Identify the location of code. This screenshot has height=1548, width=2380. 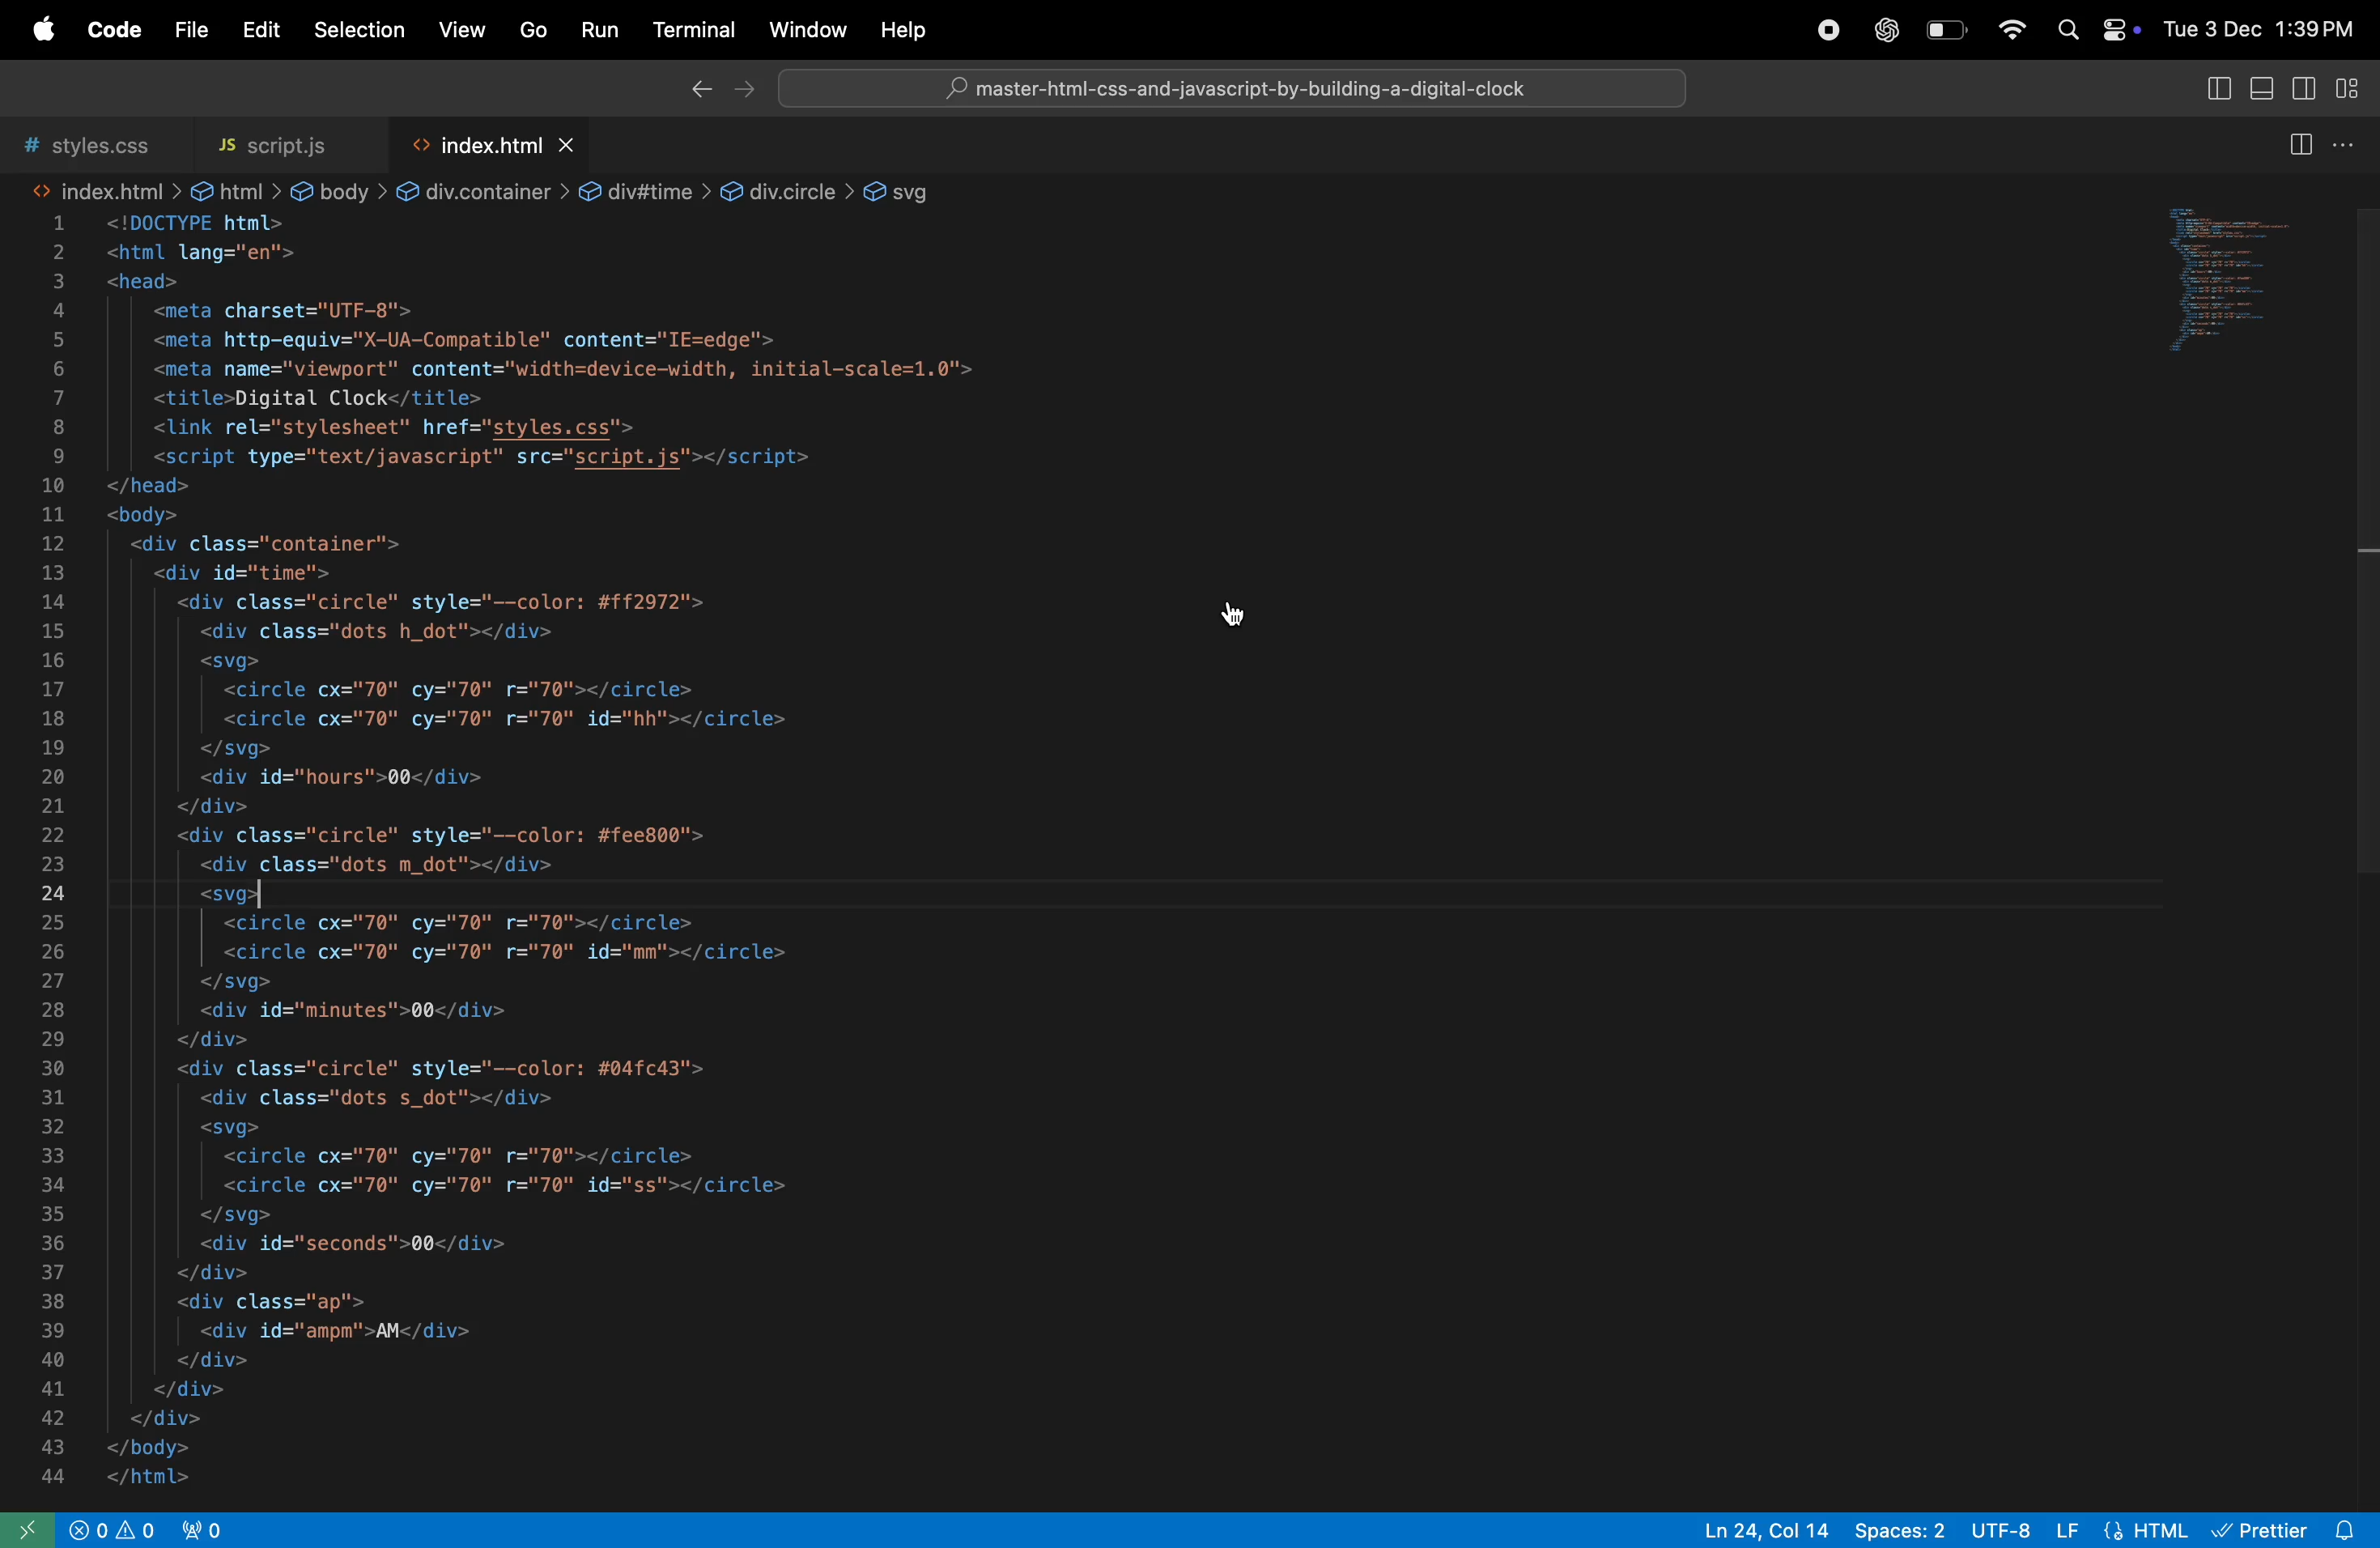
(114, 30).